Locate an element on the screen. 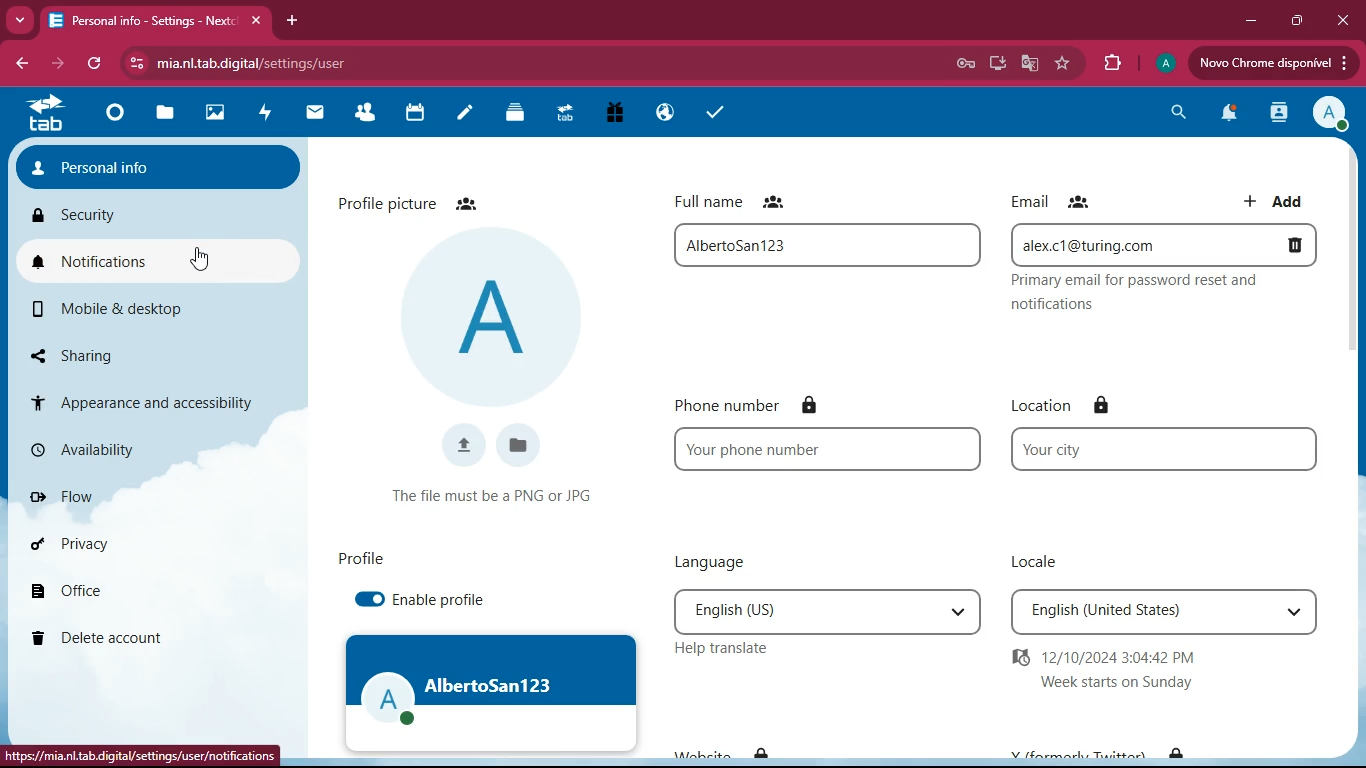 Image resolution: width=1366 pixels, height=768 pixels. forward is located at coordinates (55, 64).